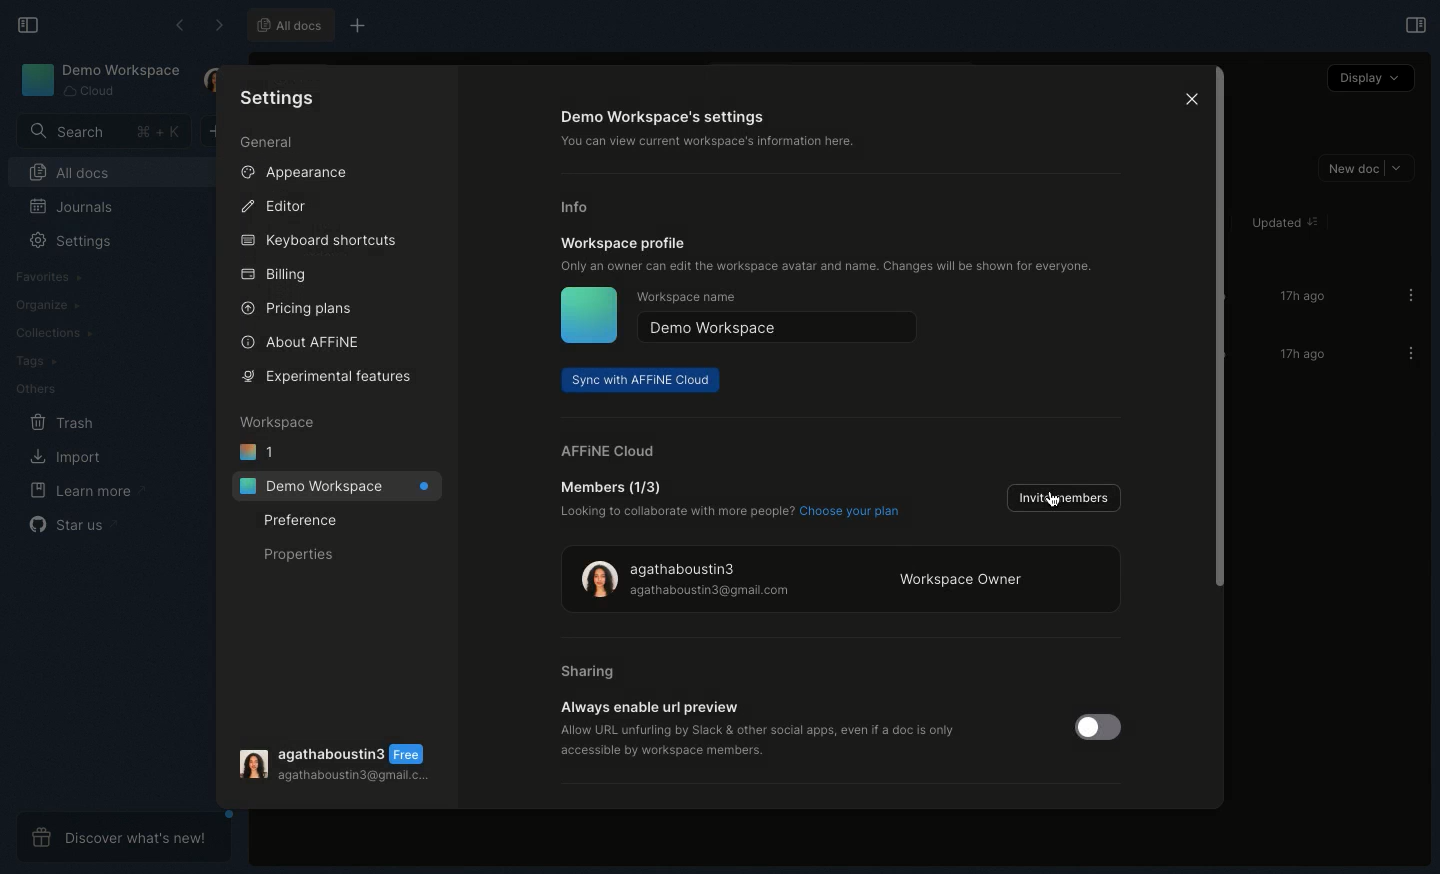 The height and width of the screenshot is (874, 1440). Describe the element at coordinates (1369, 77) in the screenshot. I see `Display` at that location.